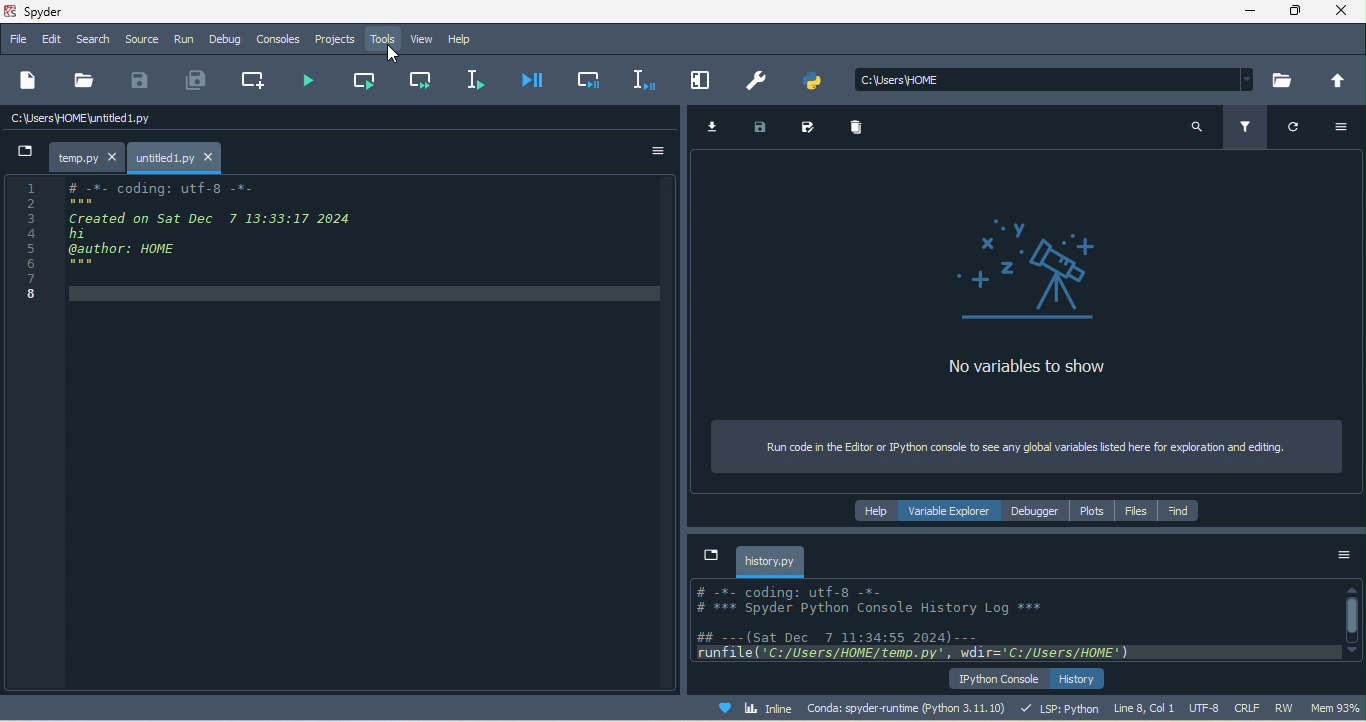 The width and height of the screenshot is (1366, 722). I want to click on close, so click(1341, 13).